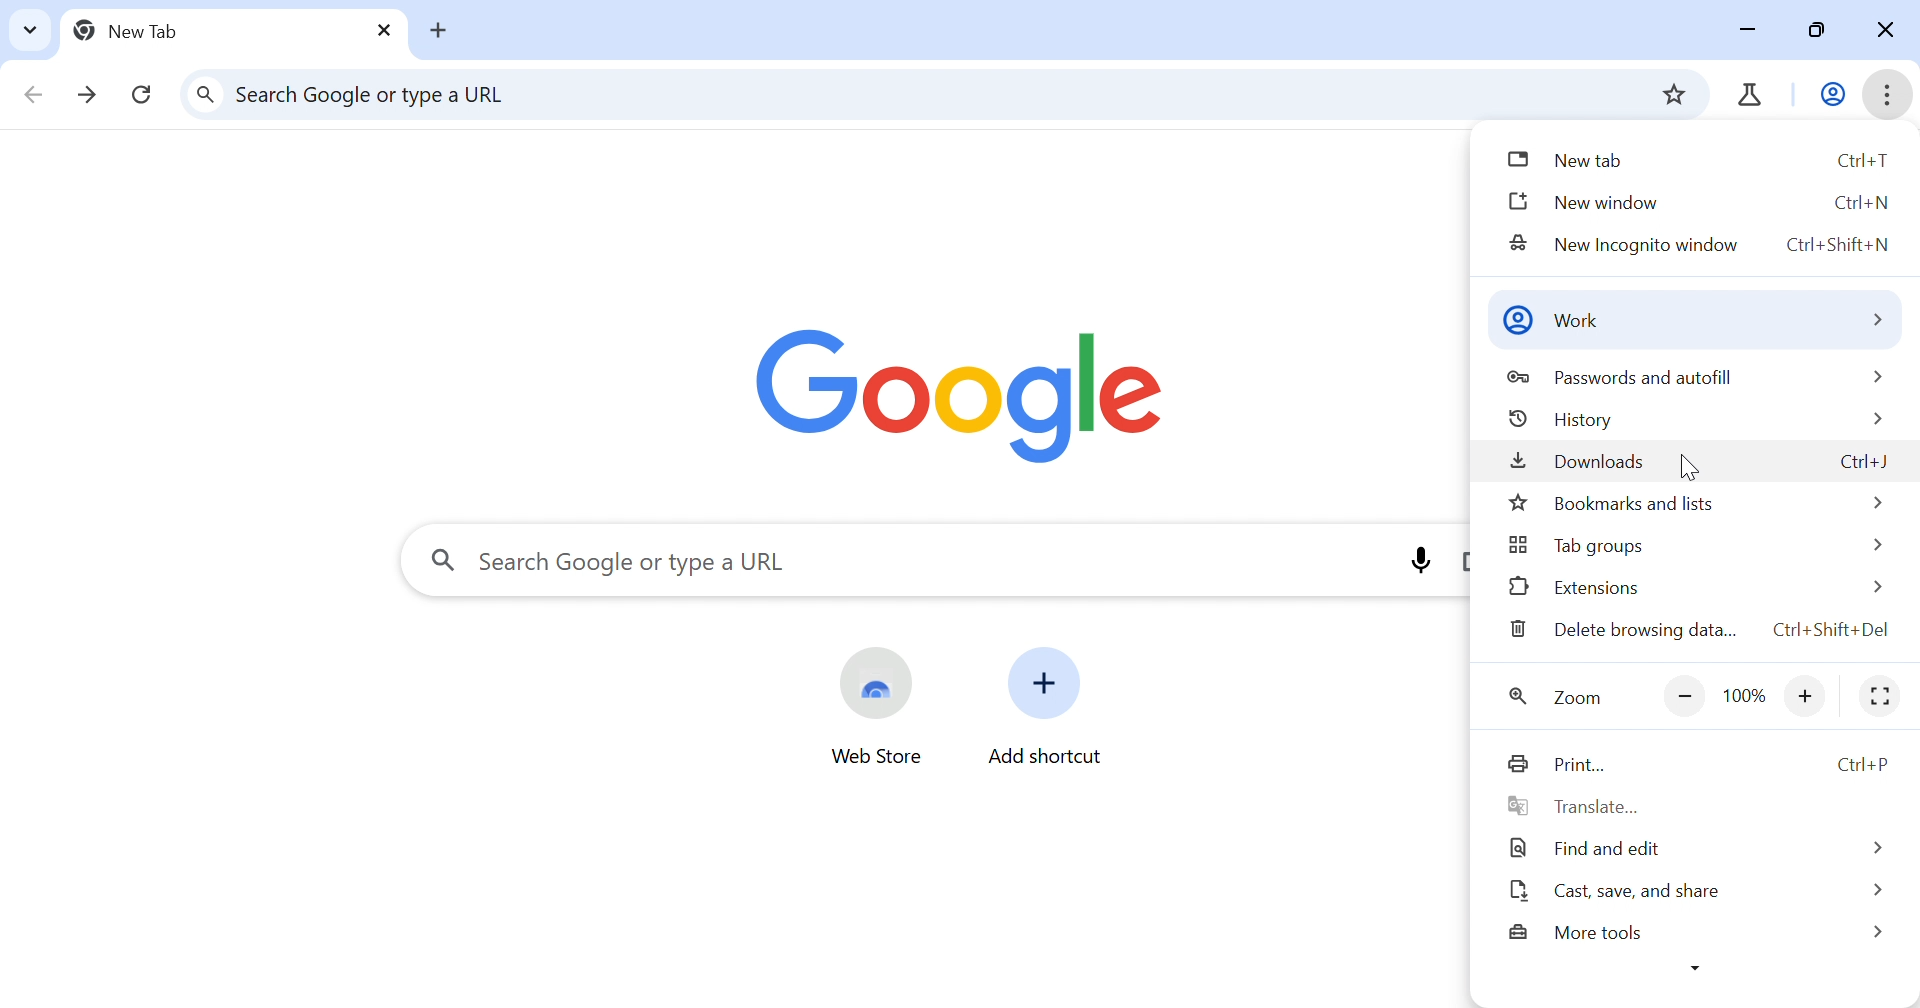 This screenshot has height=1008, width=1920. What do you see at coordinates (959, 399) in the screenshot?
I see `Google` at bounding box center [959, 399].